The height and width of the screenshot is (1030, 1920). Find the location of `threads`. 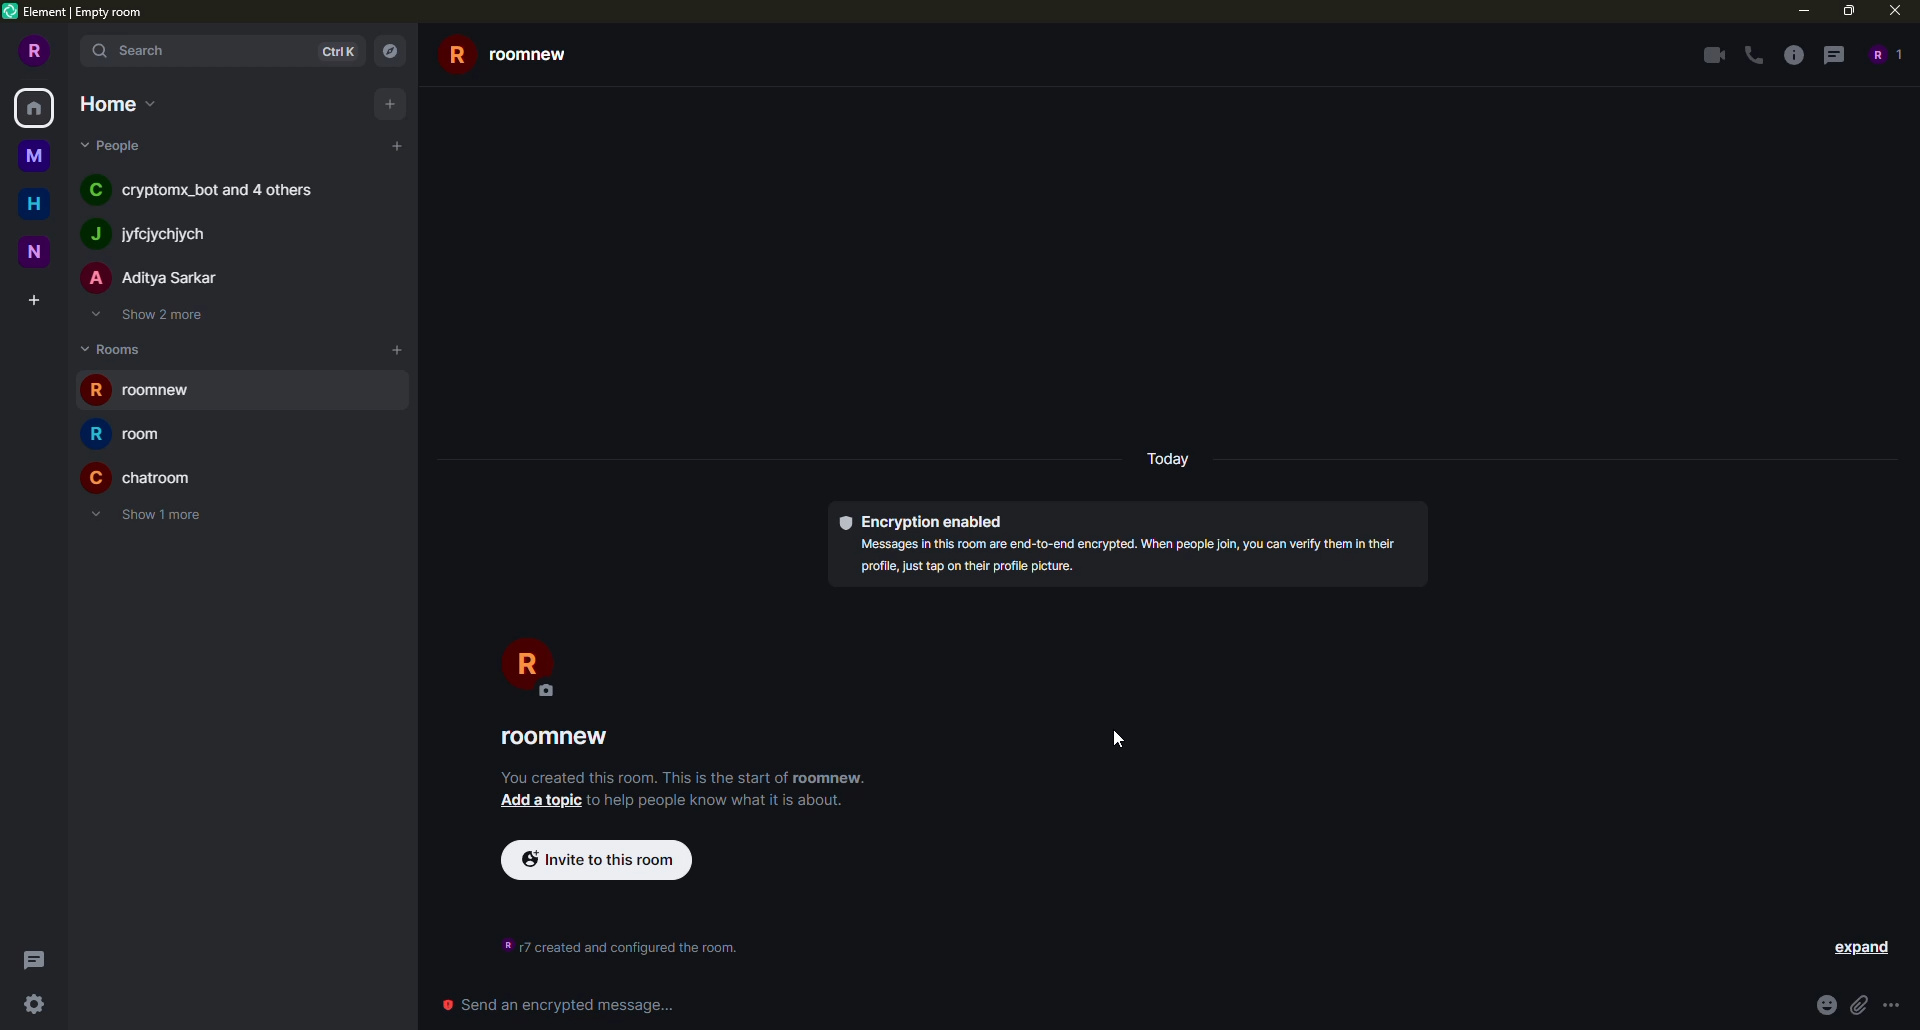

threads is located at coordinates (1833, 54).